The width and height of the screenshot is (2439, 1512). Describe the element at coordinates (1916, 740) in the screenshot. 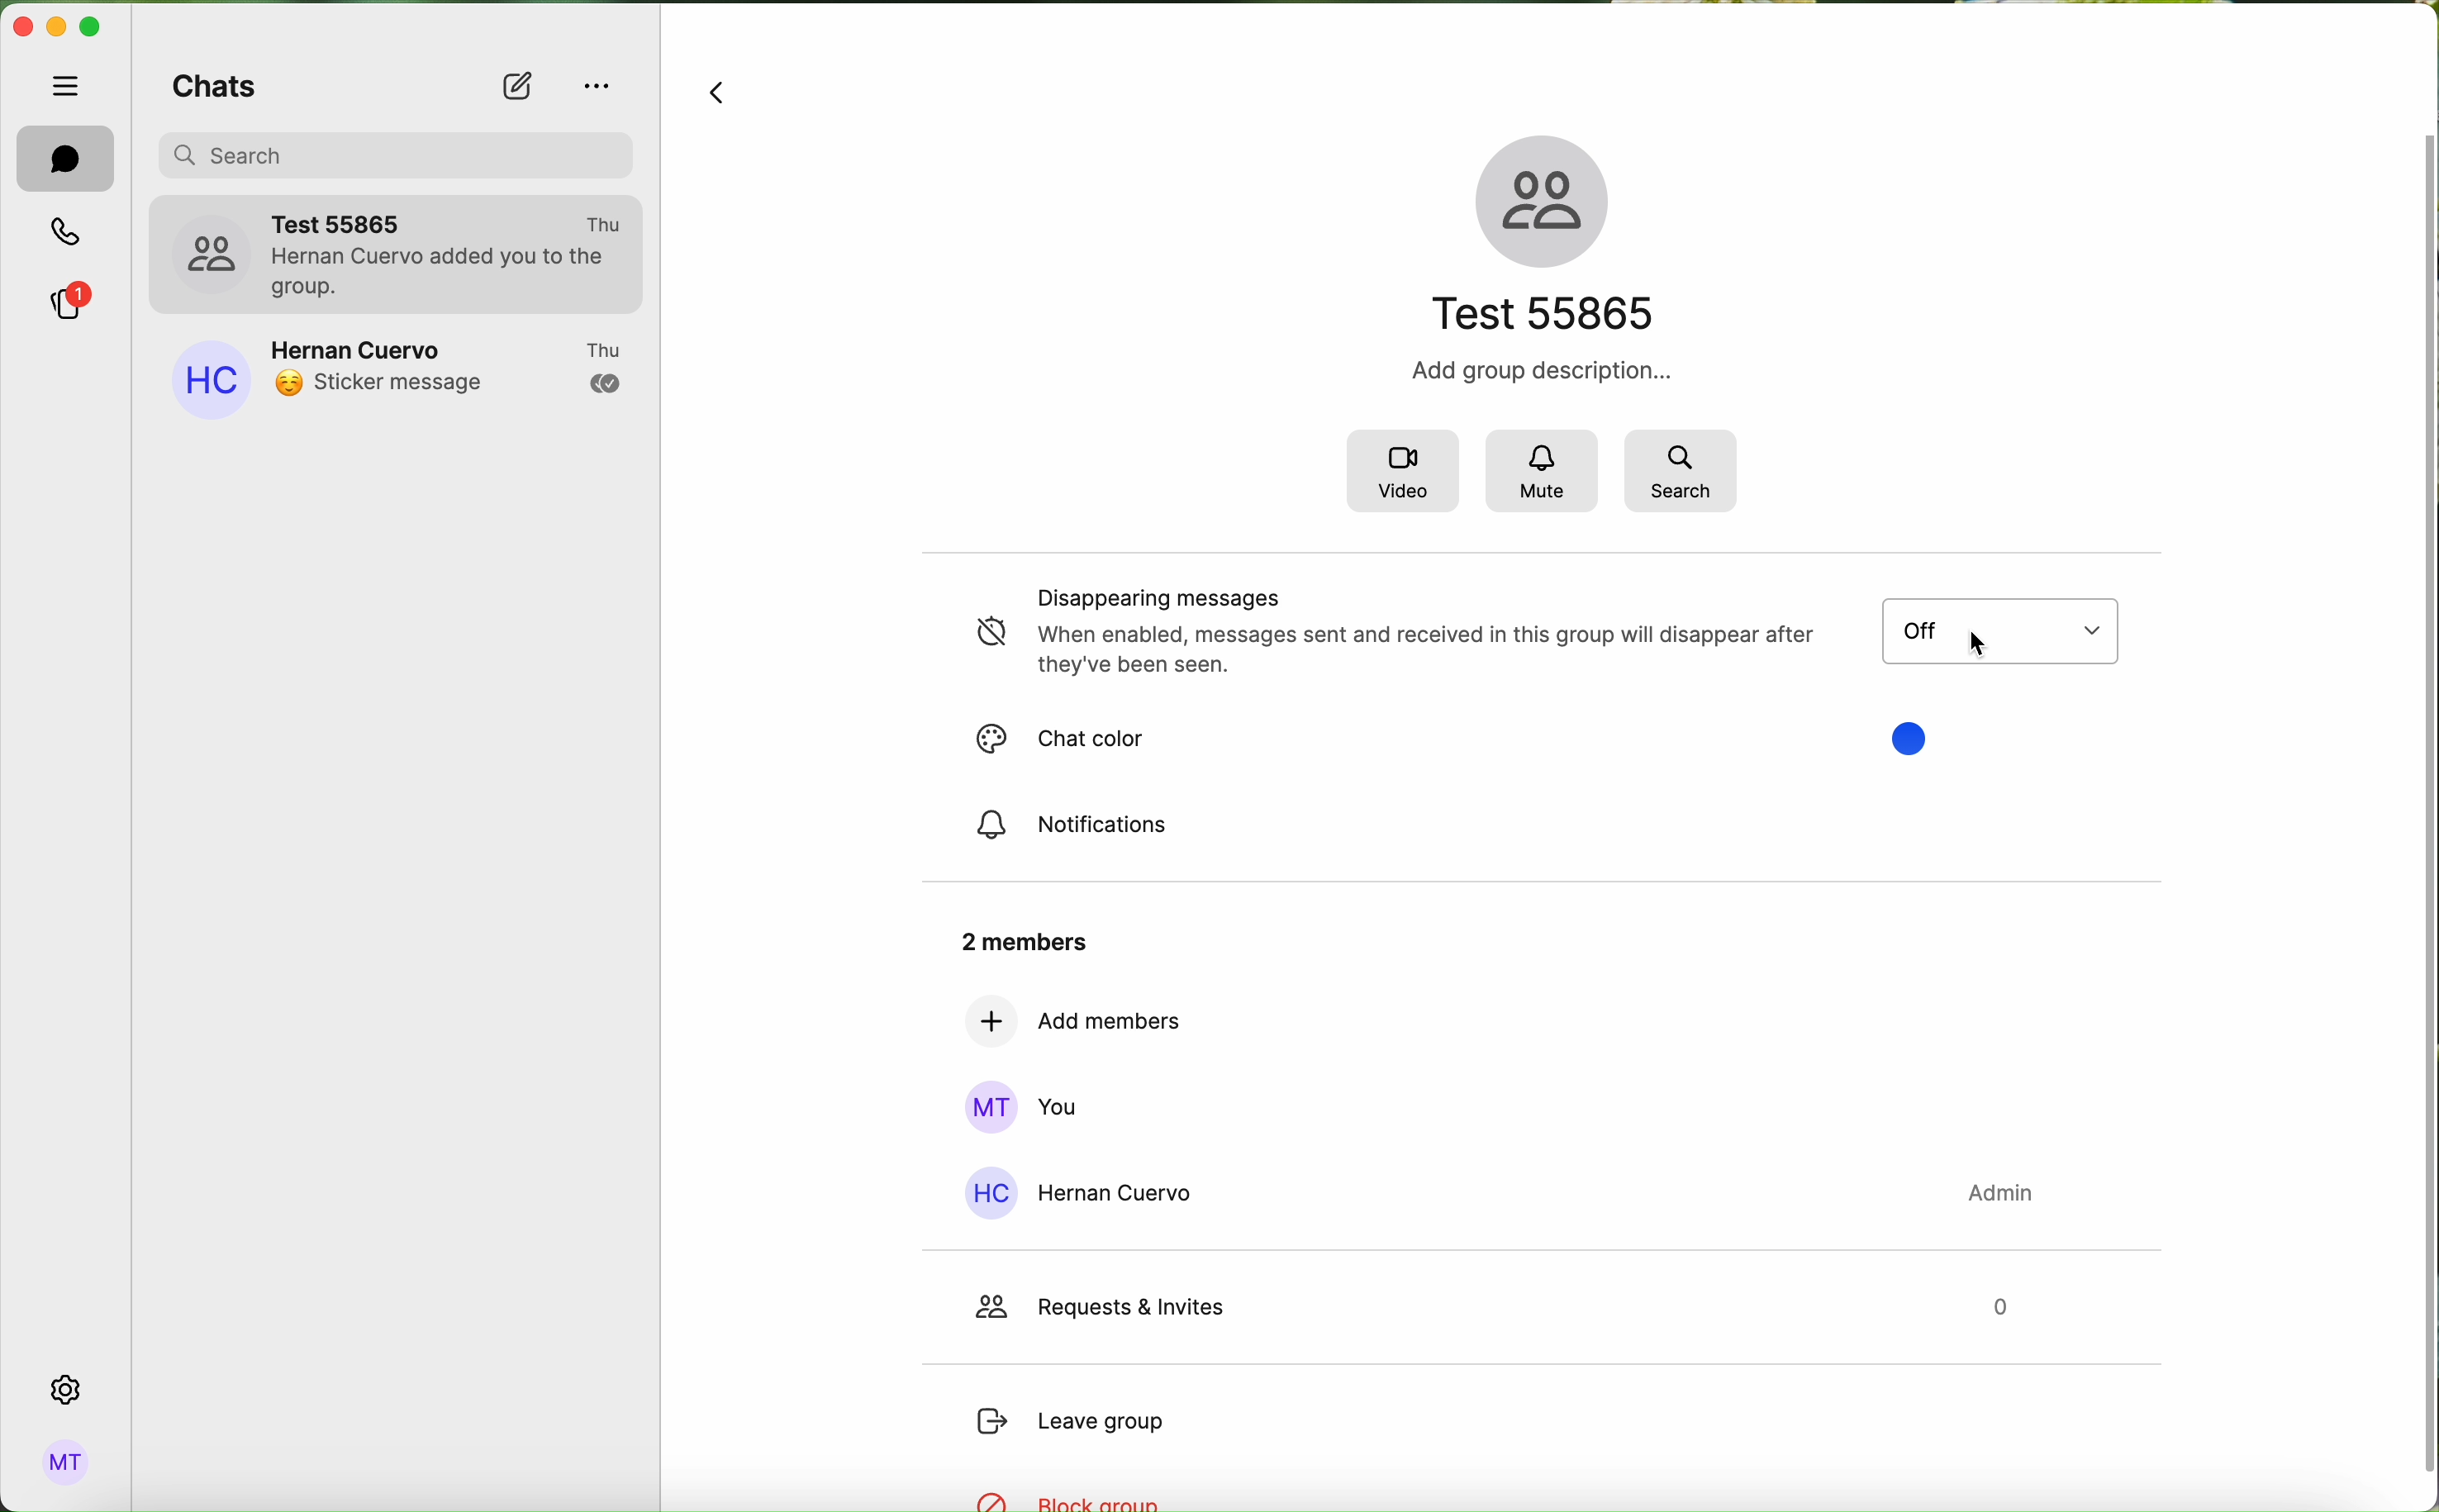

I see `chat color option` at that location.